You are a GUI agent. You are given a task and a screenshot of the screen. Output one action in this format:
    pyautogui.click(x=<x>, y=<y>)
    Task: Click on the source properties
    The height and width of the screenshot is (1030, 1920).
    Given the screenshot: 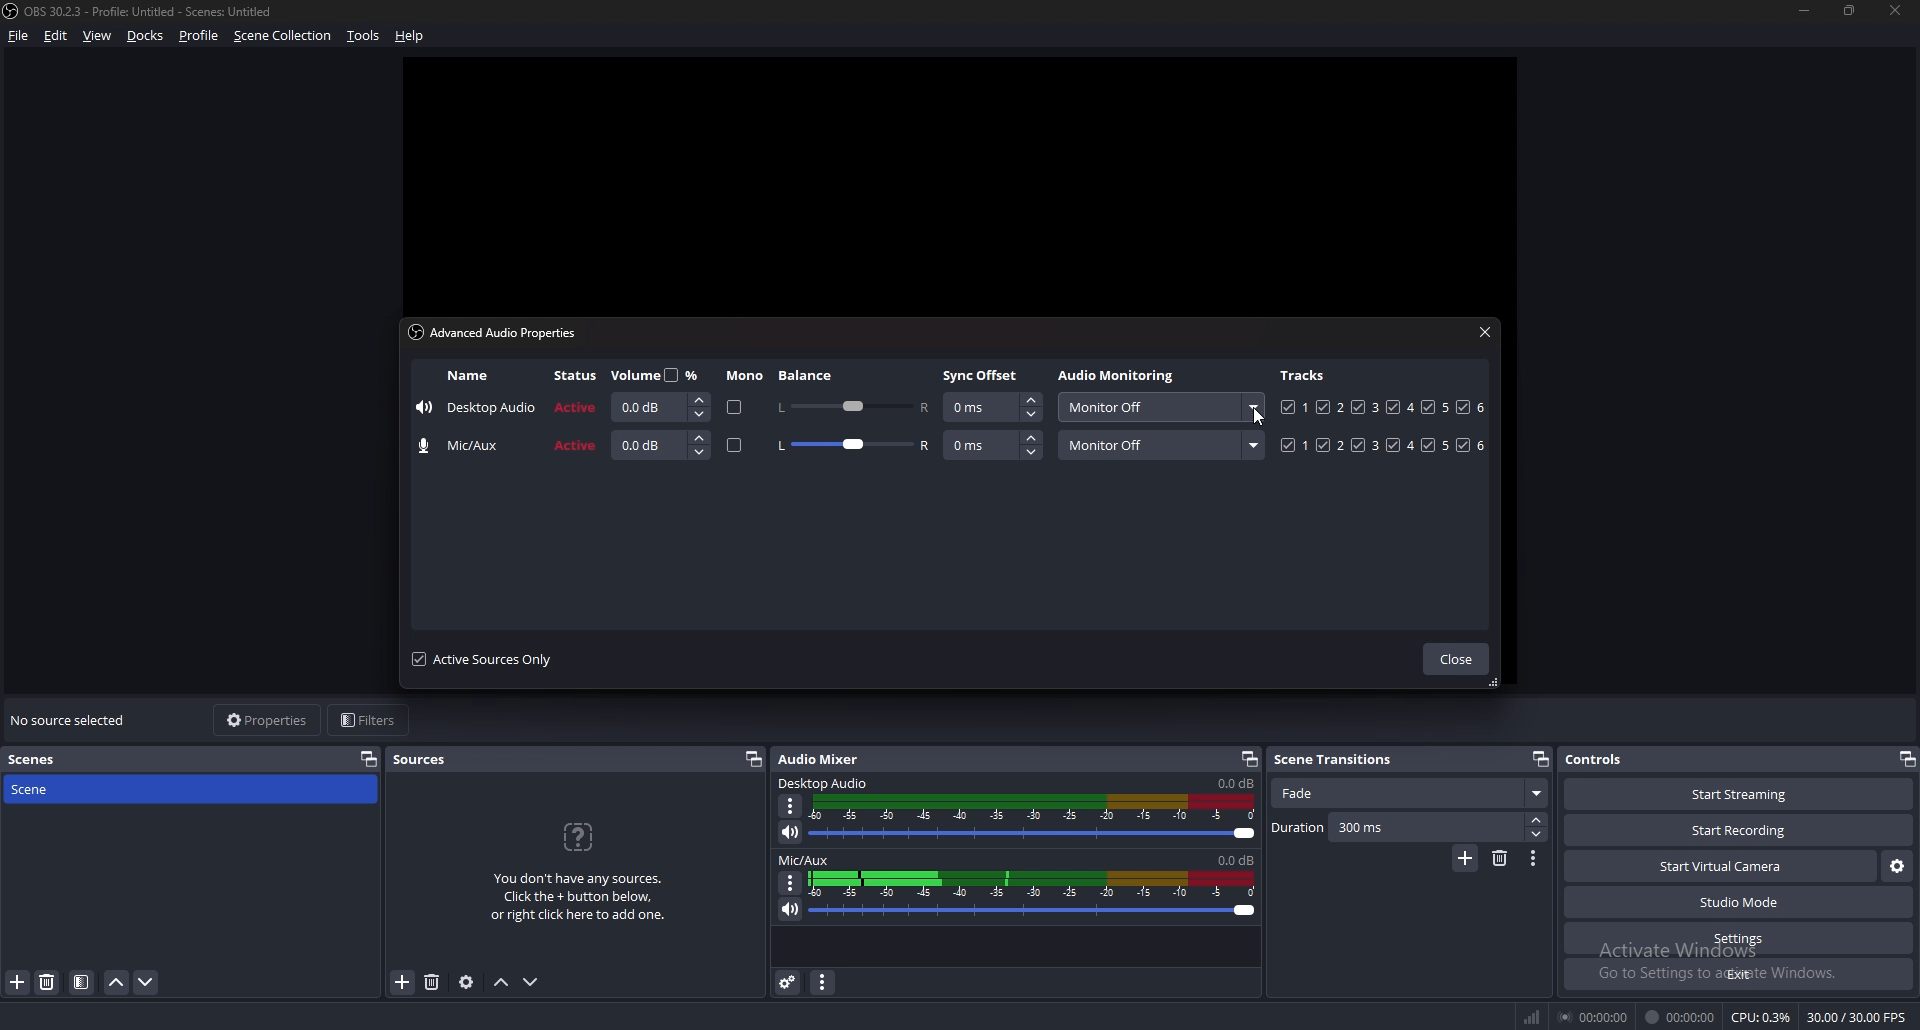 What is the action you would take?
    pyautogui.click(x=465, y=983)
    